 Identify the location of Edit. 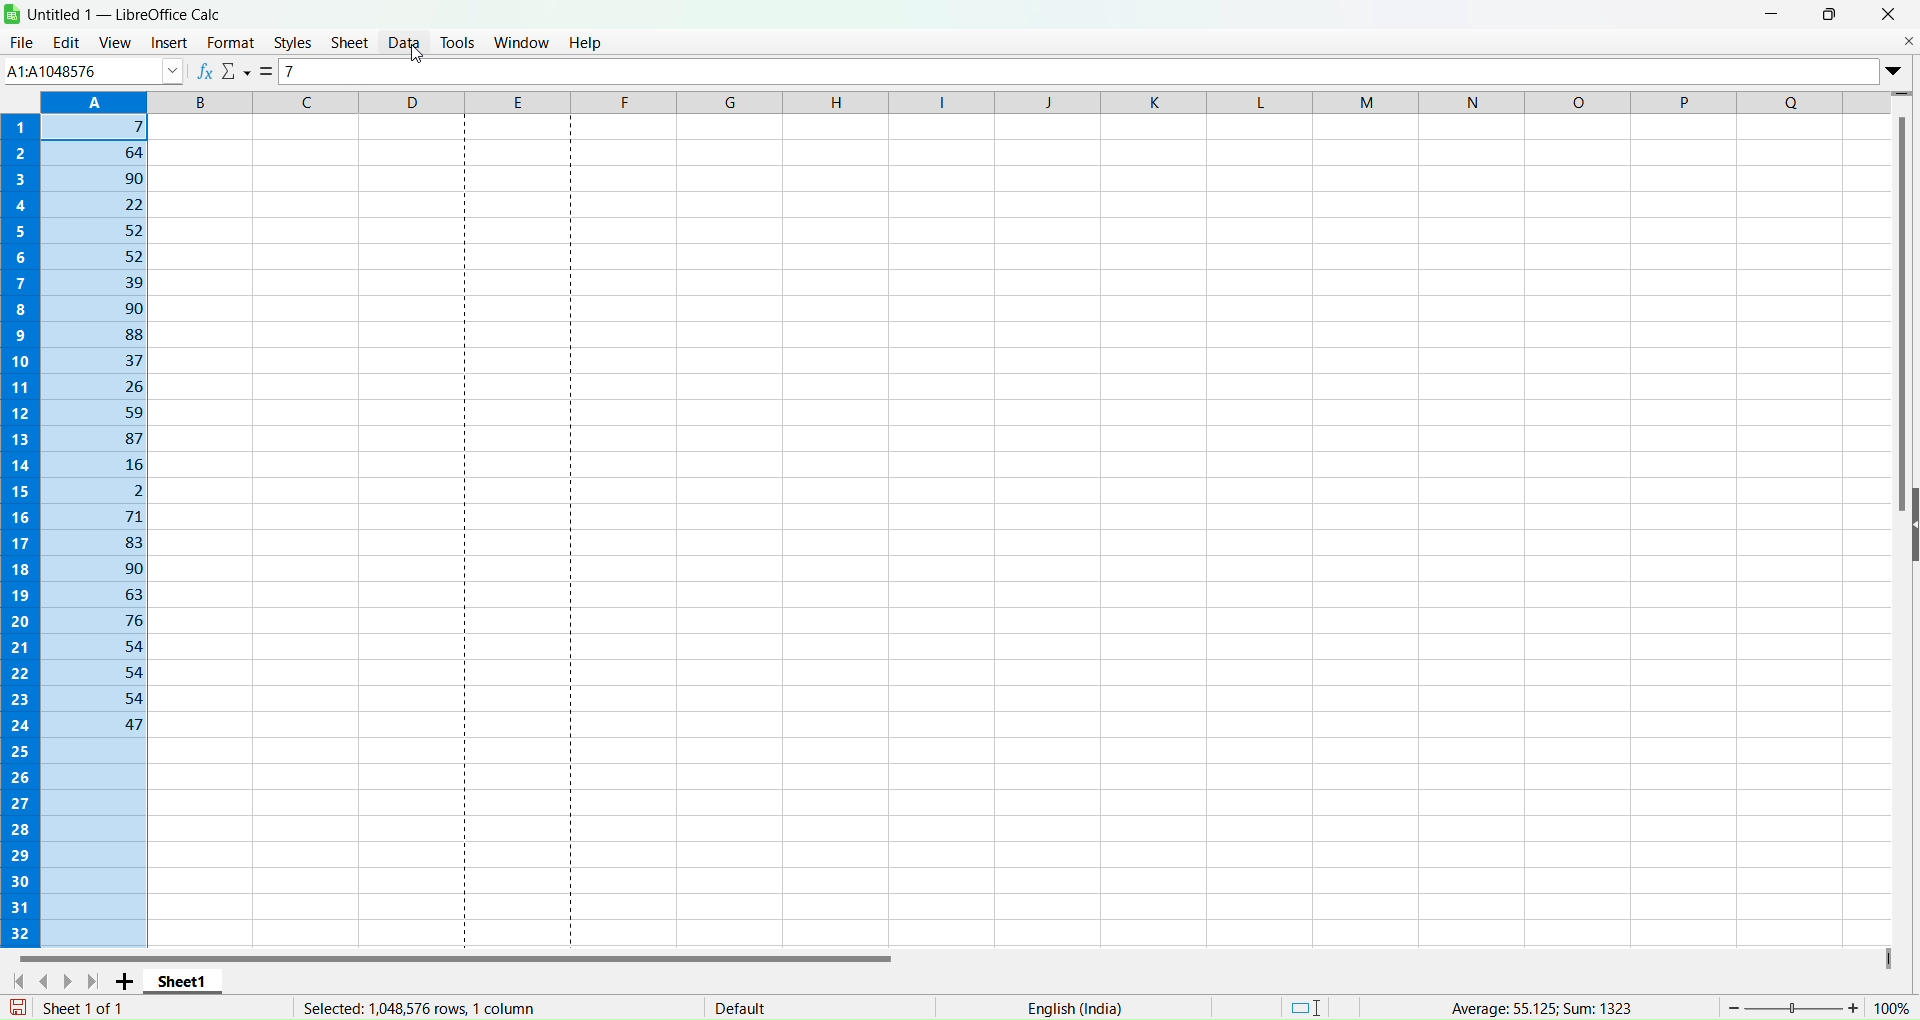
(65, 42).